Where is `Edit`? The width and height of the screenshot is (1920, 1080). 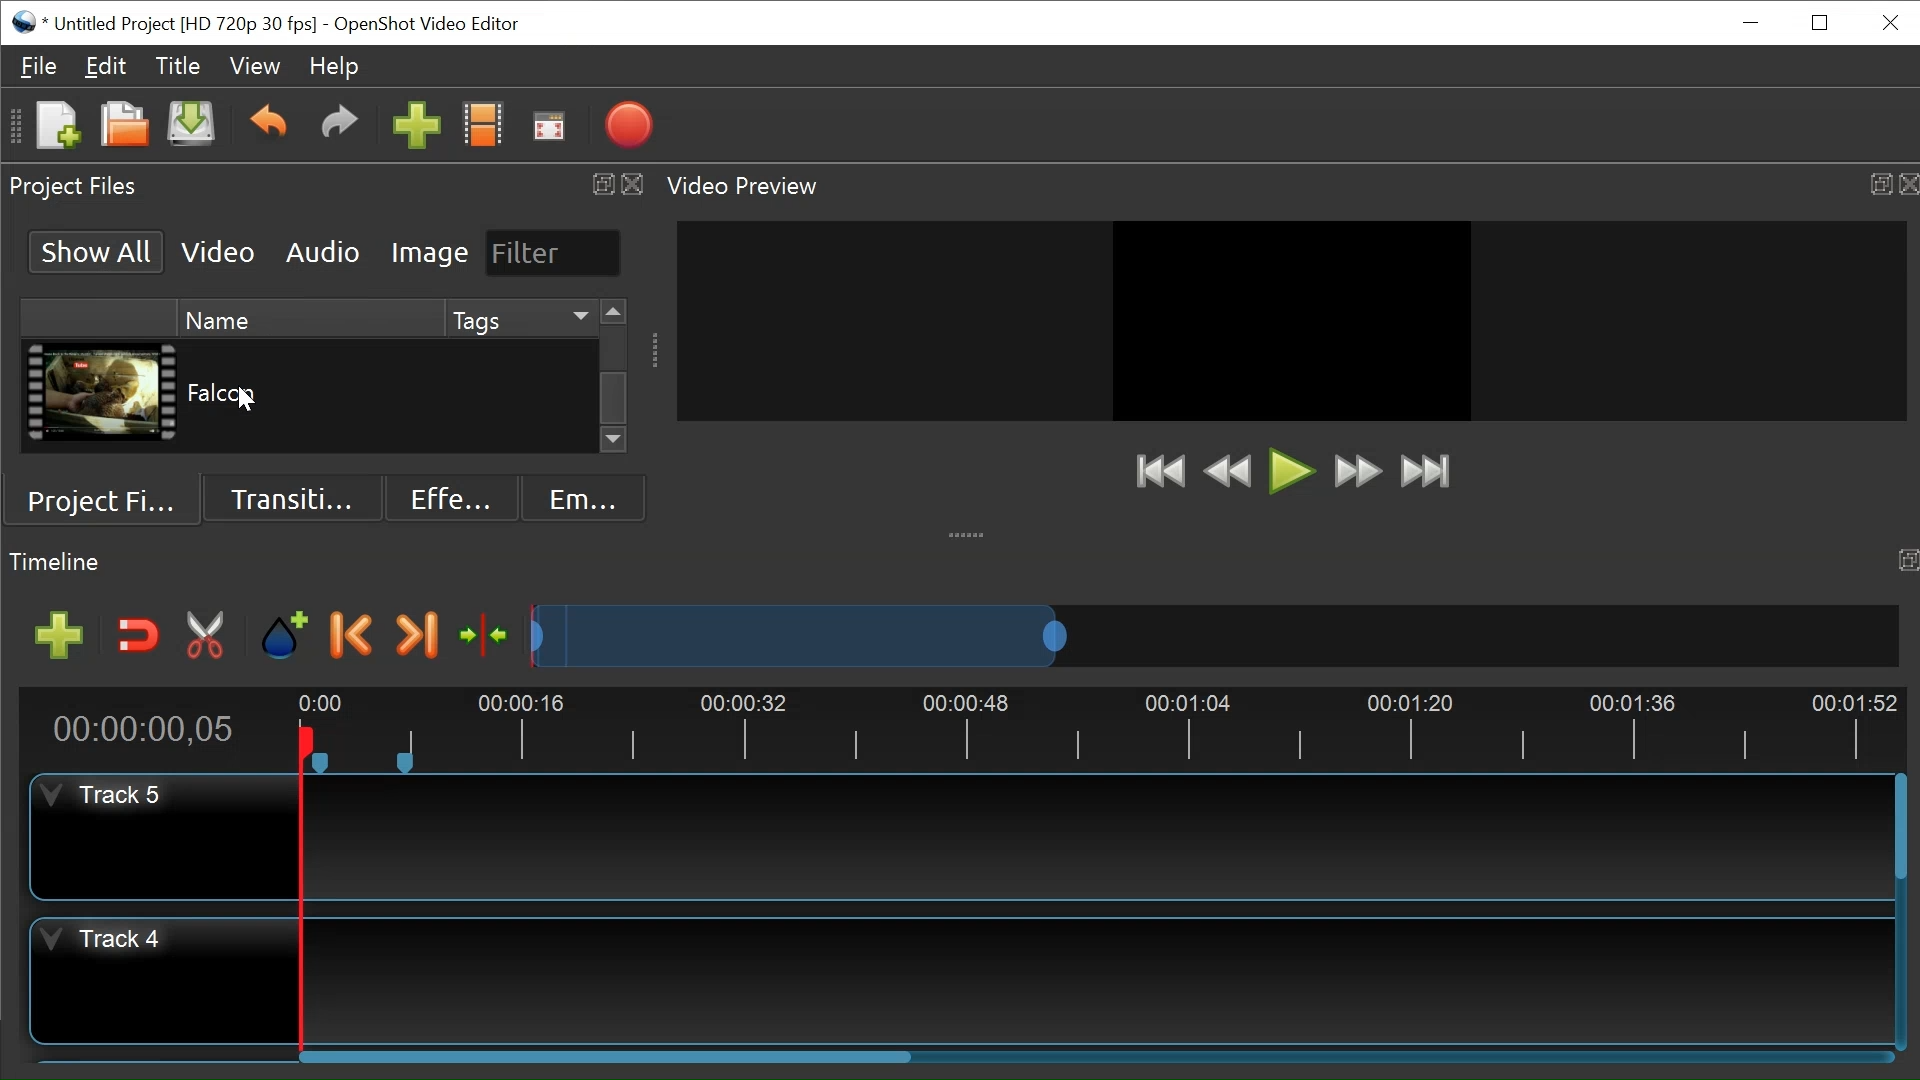
Edit is located at coordinates (107, 69).